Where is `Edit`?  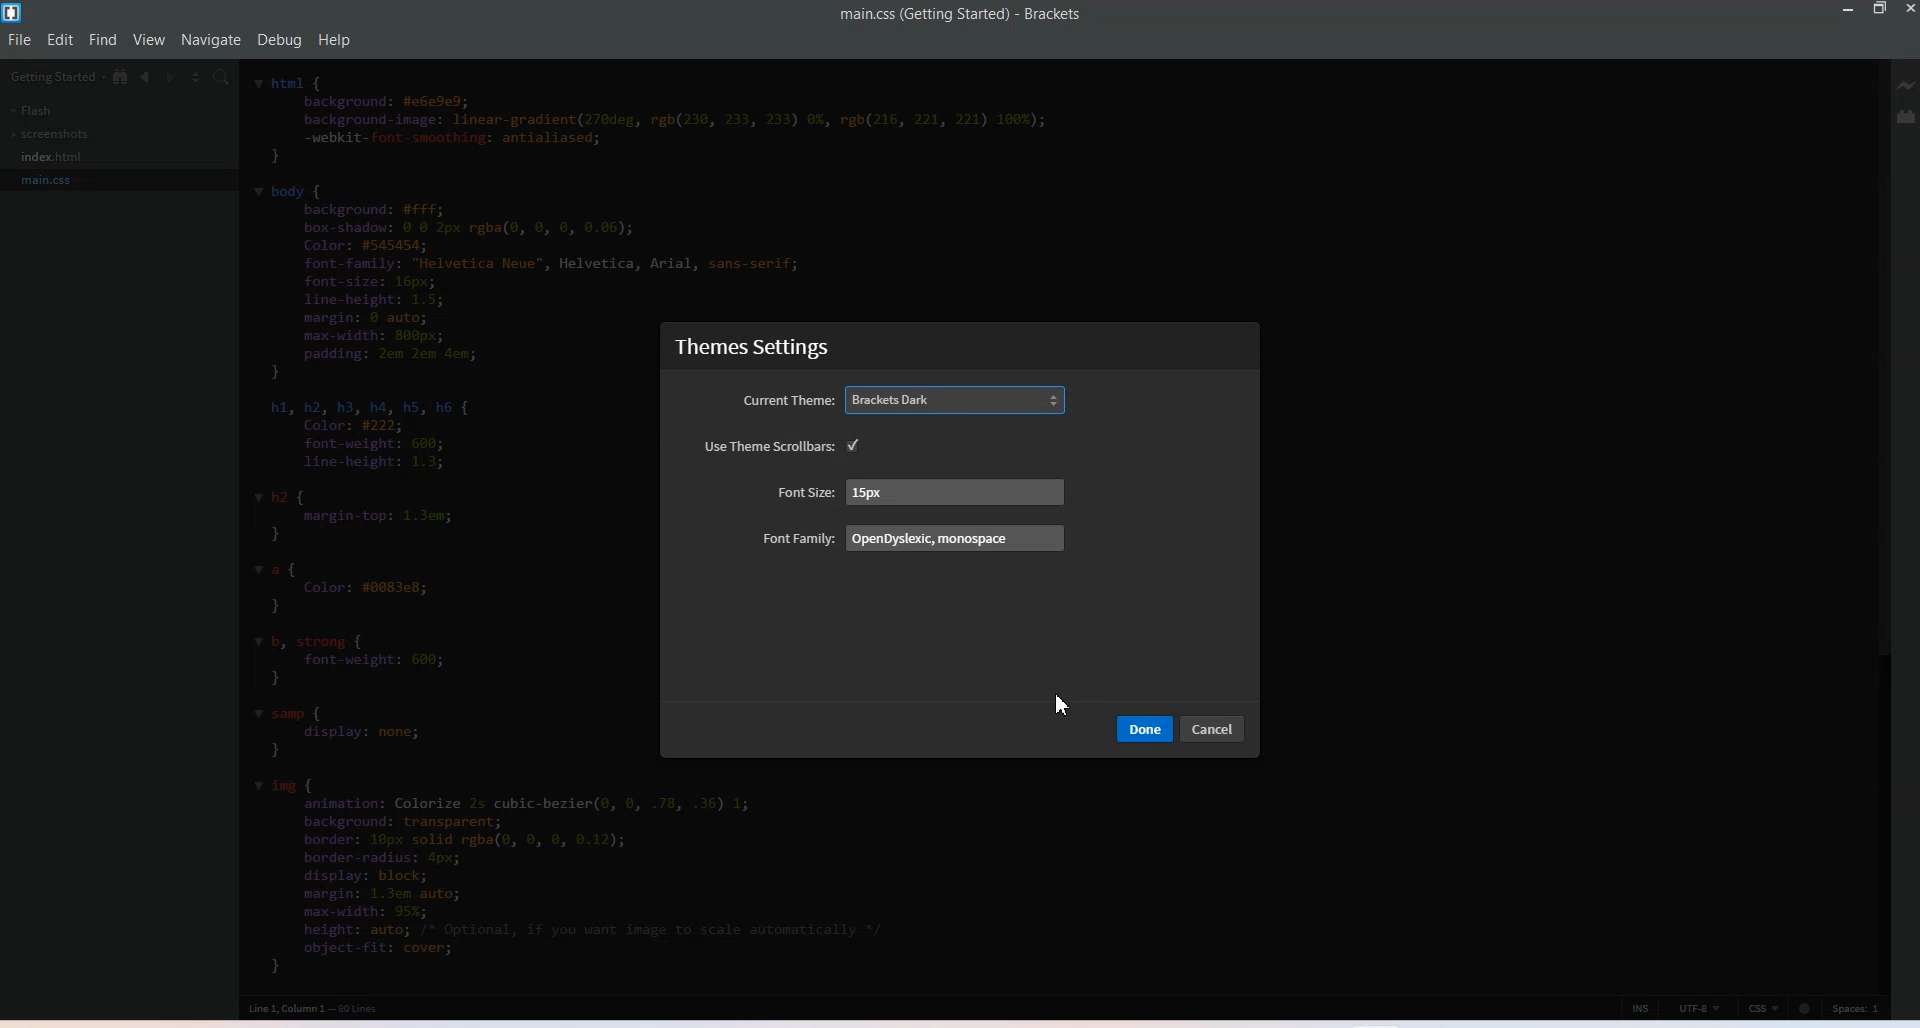 Edit is located at coordinates (60, 39).